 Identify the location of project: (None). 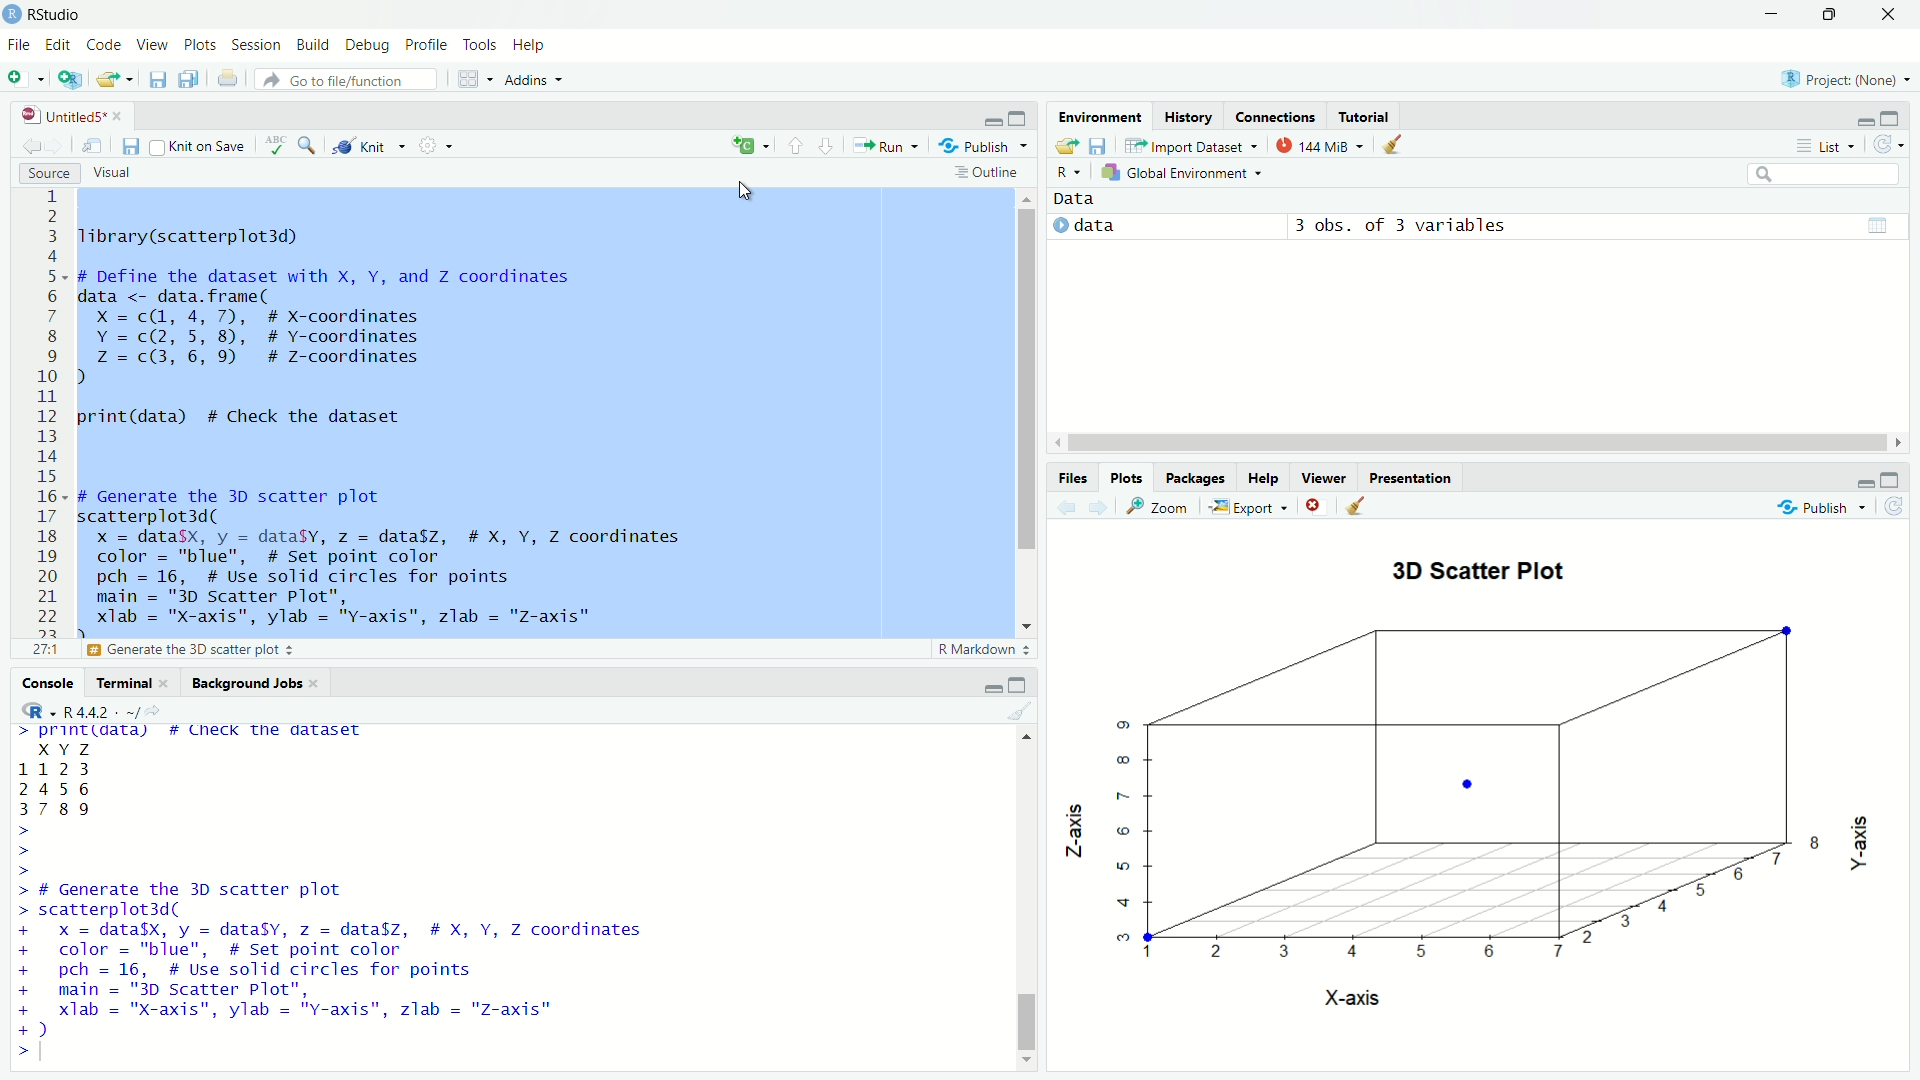
(1850, 79).